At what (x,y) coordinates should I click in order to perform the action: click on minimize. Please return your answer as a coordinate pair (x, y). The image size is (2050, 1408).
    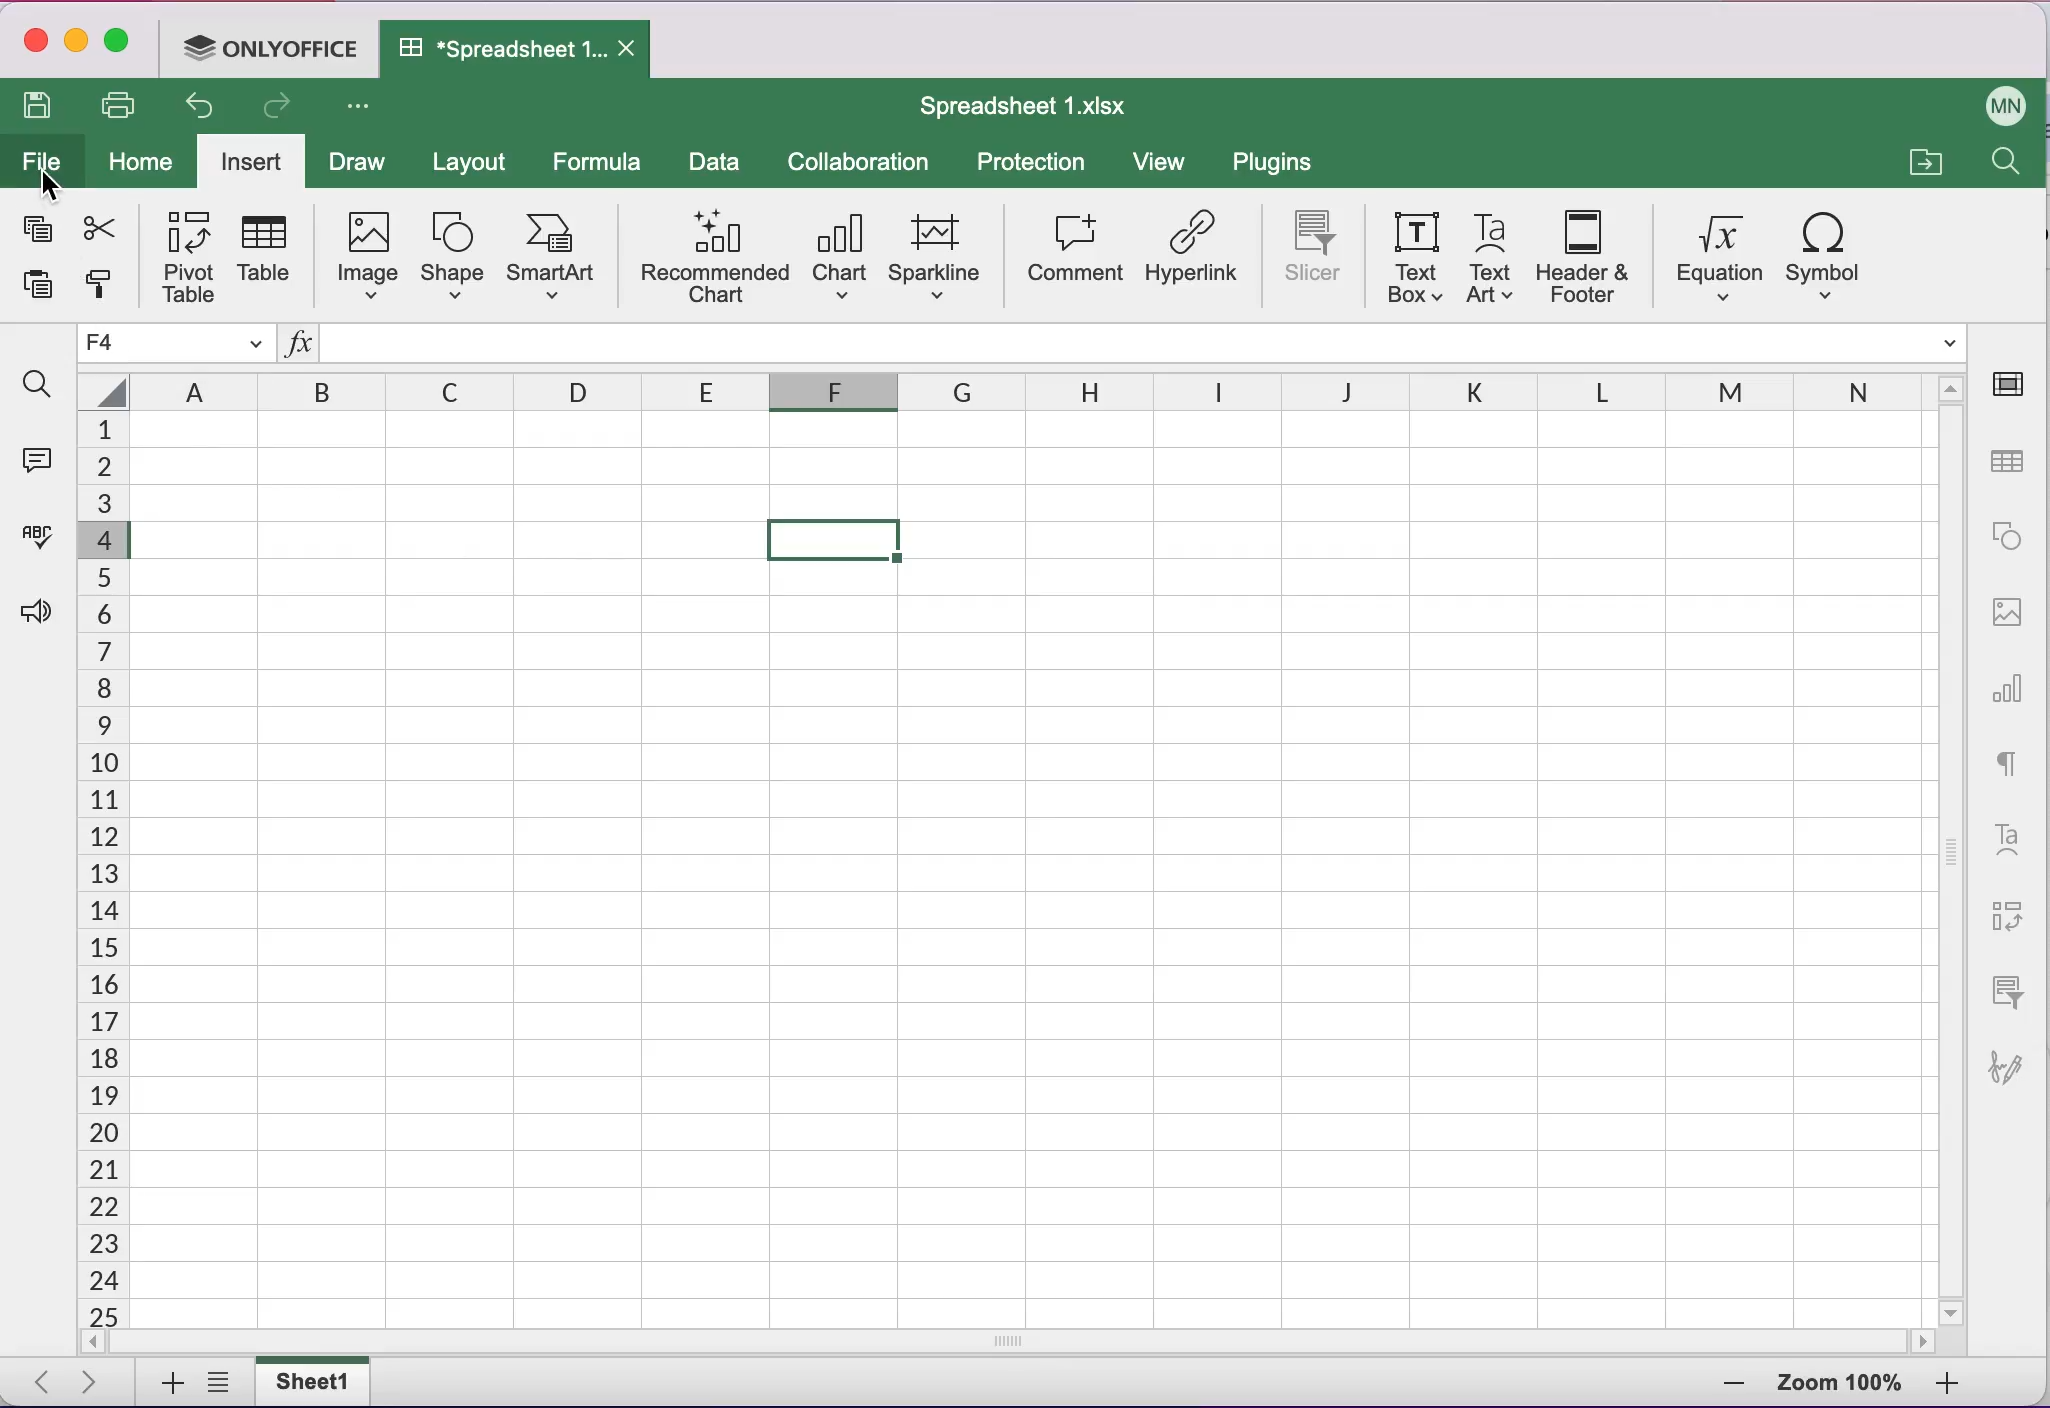
    Looking at the image, I should click on (77, 42).